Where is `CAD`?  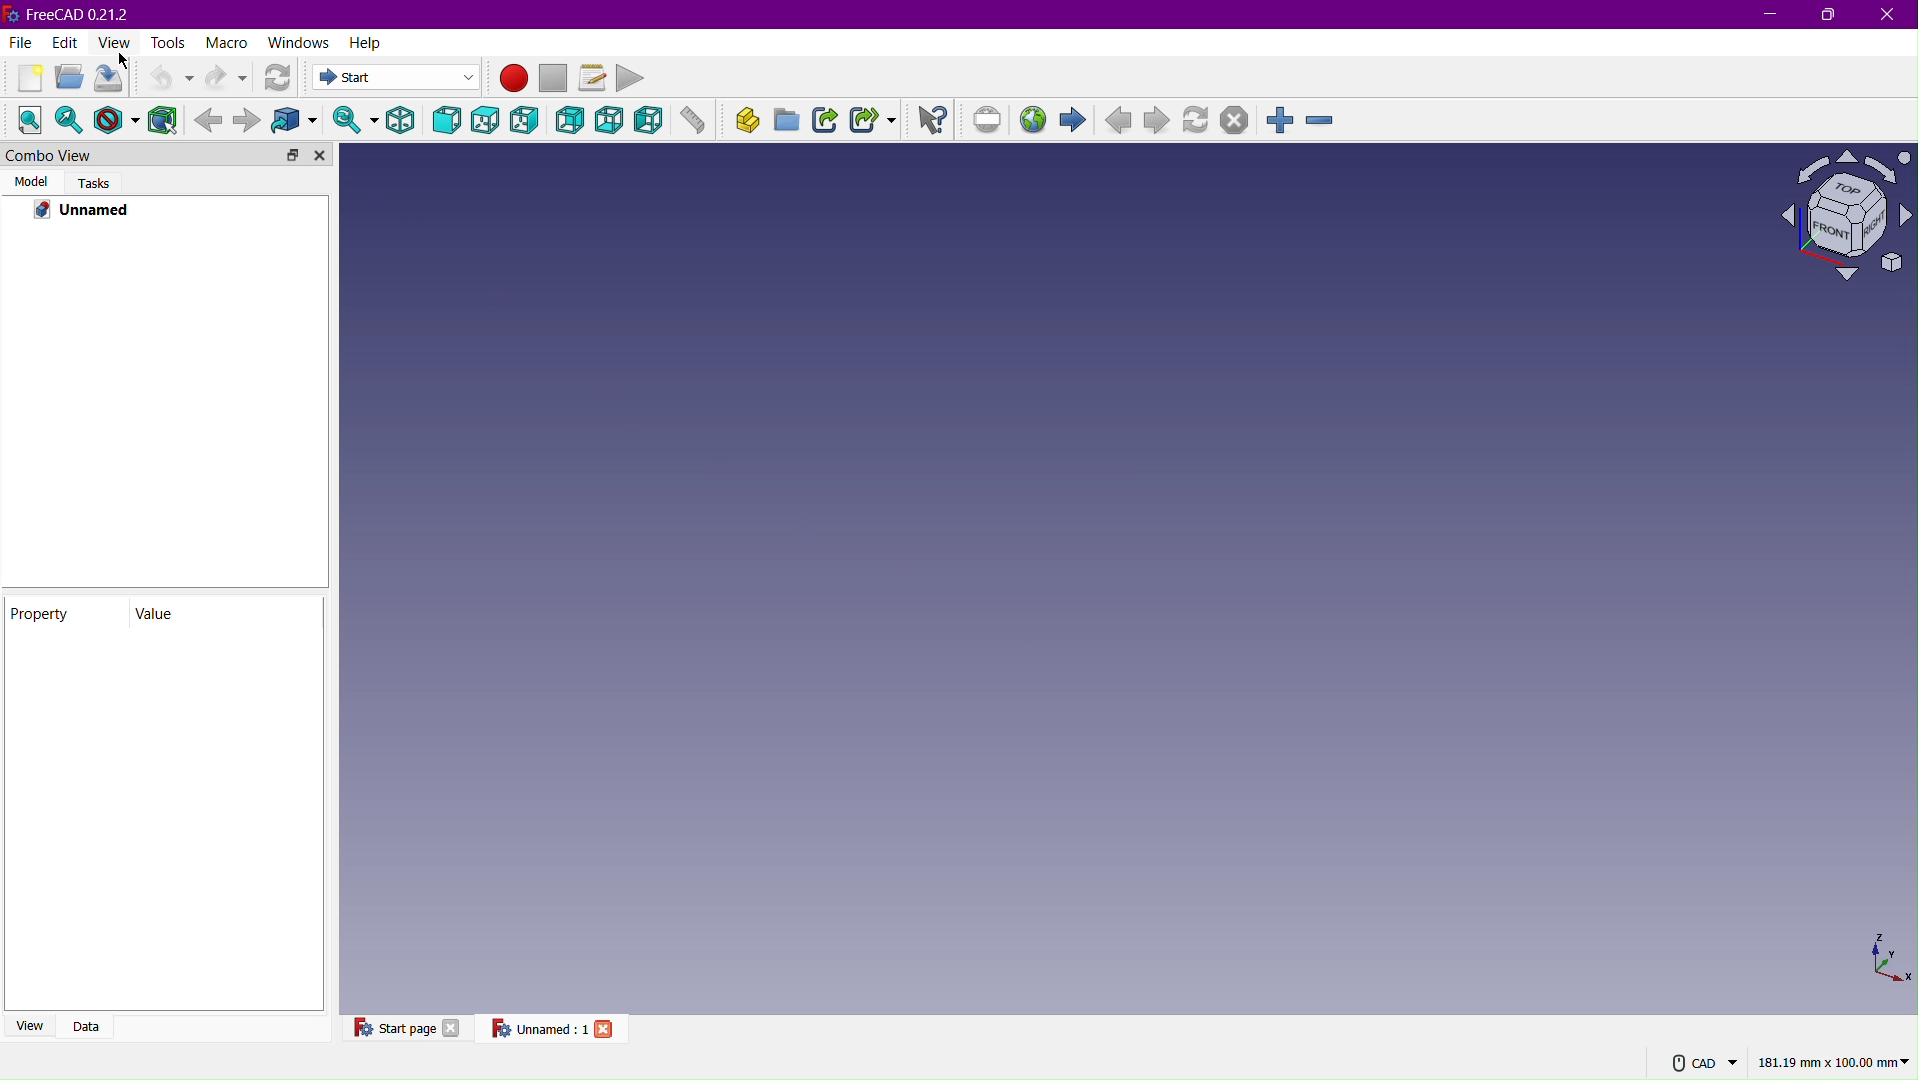 CAD is located at coordinates (1698, 1062).